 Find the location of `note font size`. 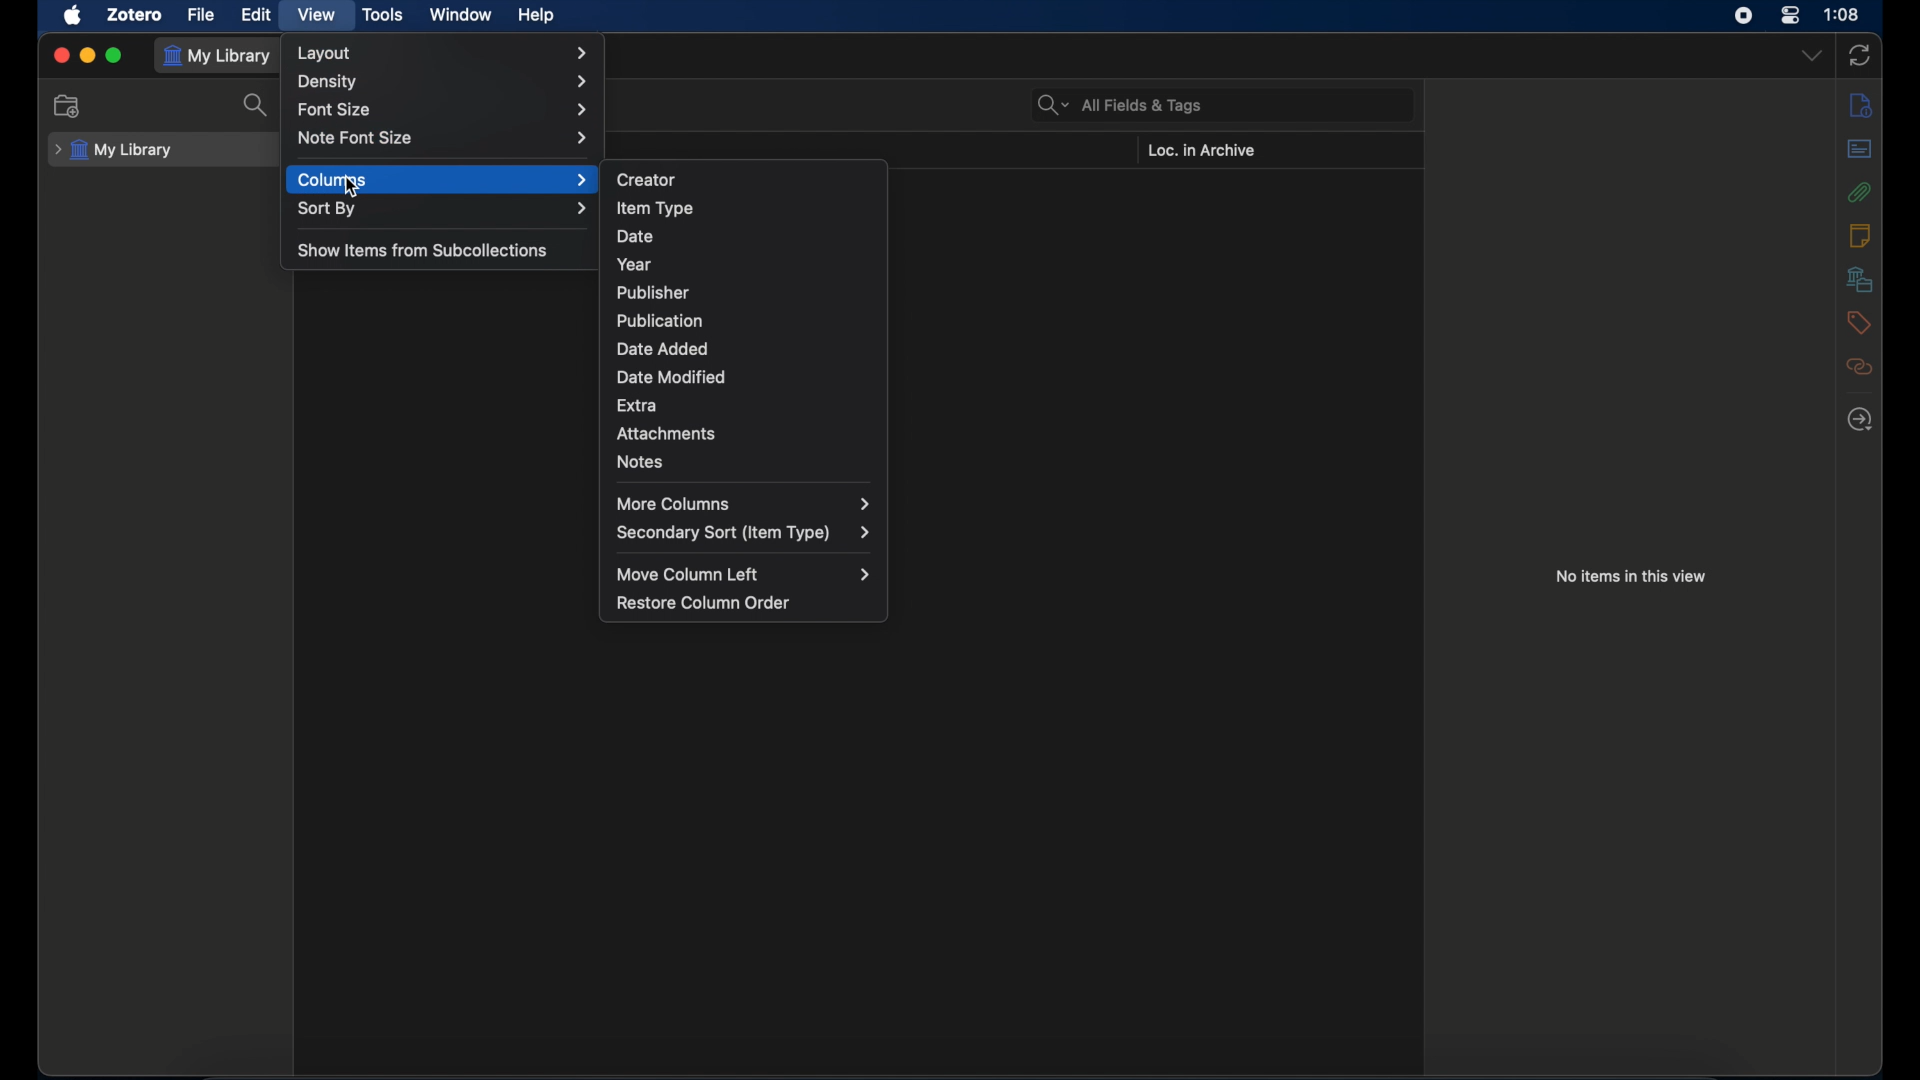

note font size is located at coordinates (443, 137).